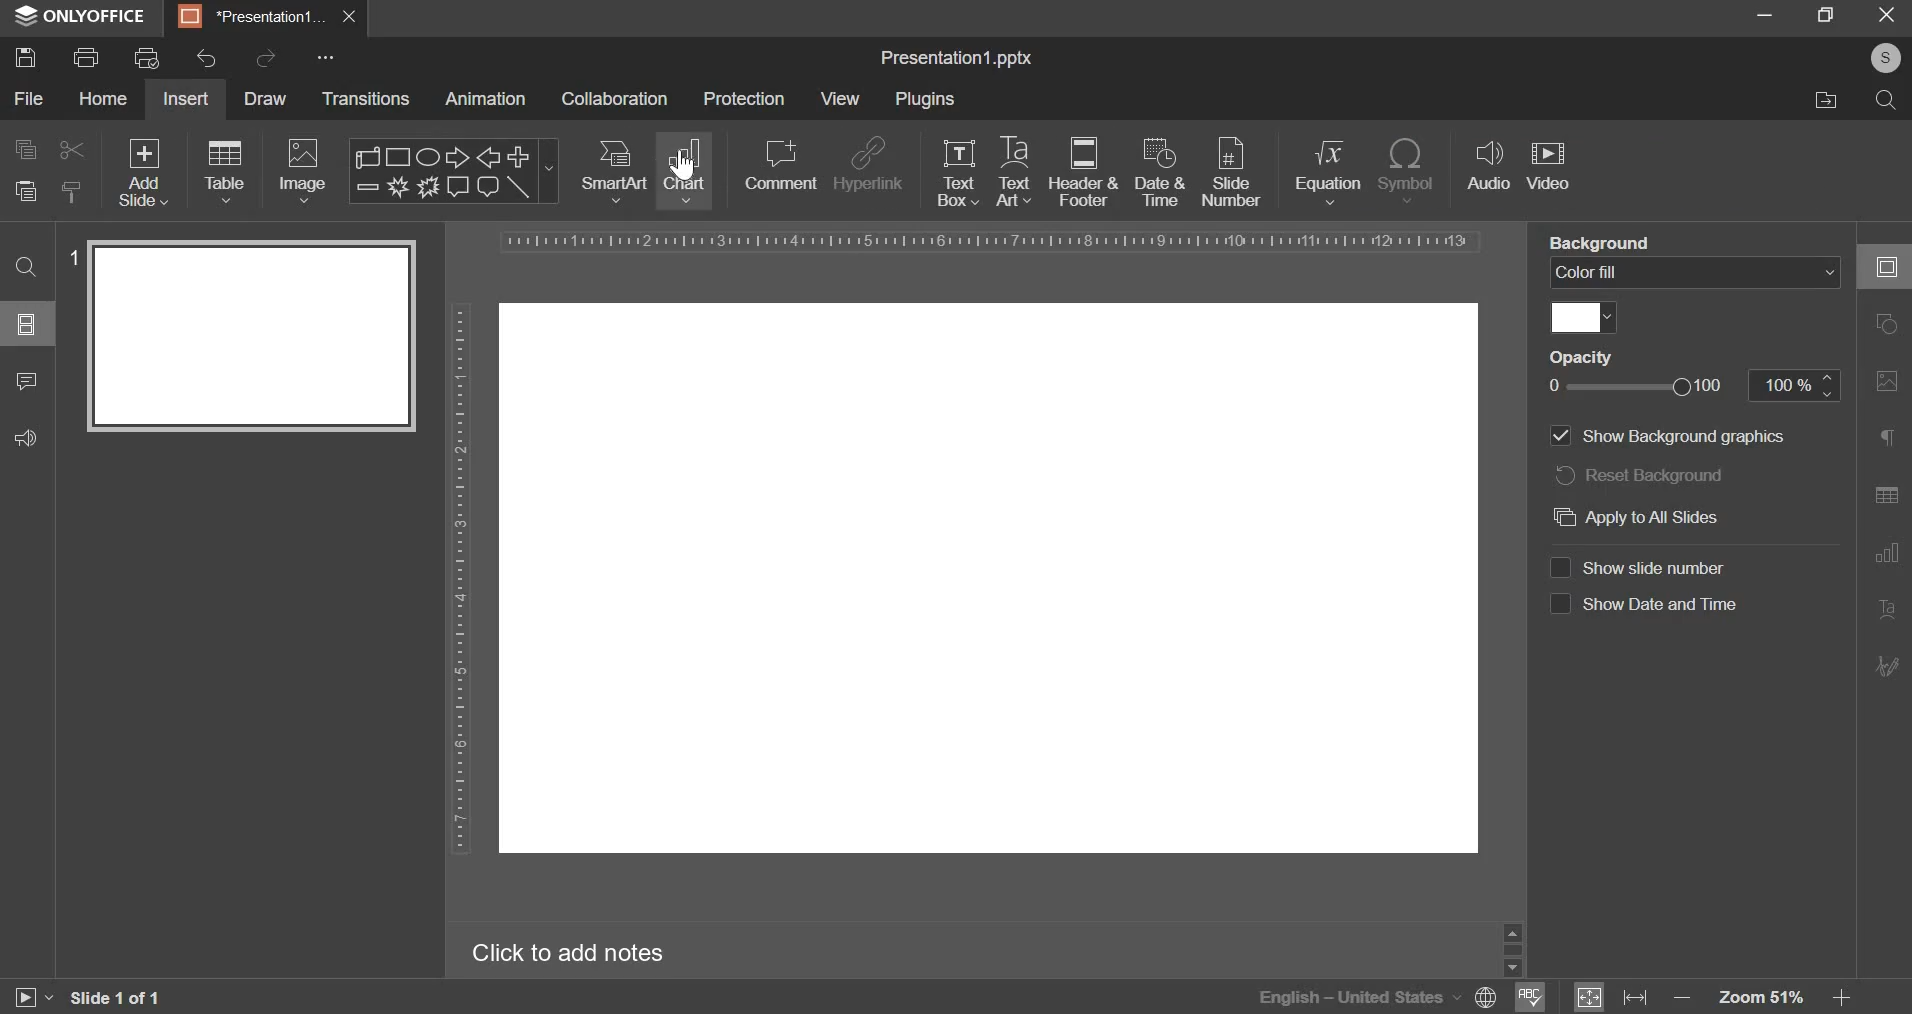 The width and height of the screenshot is (1912, 1014). What do you see at coordinates (690, 170) in the screenshot?
I see `mouse pointer` at bounding box center [690, 170].